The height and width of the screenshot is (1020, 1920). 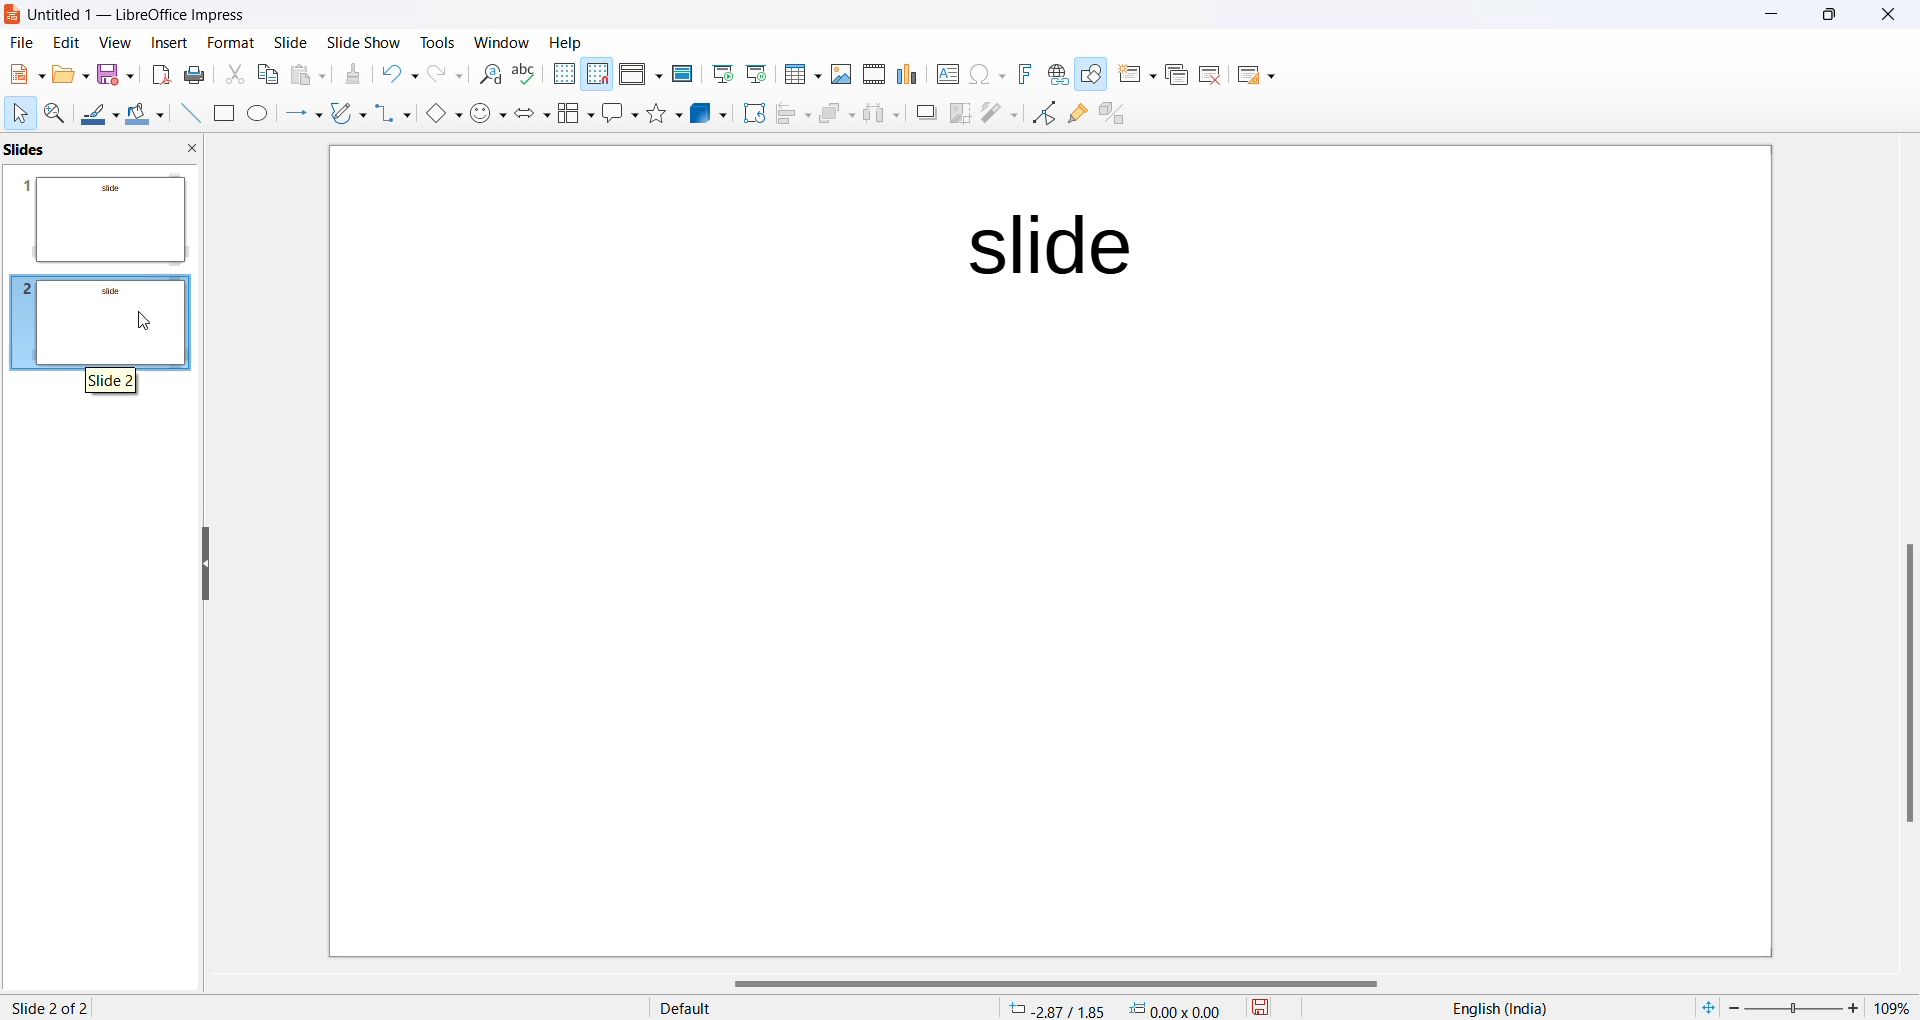 What do you see at coordinates (446, 74) in the screenshot?
I see `Redo` at bounding box center [446, 74].